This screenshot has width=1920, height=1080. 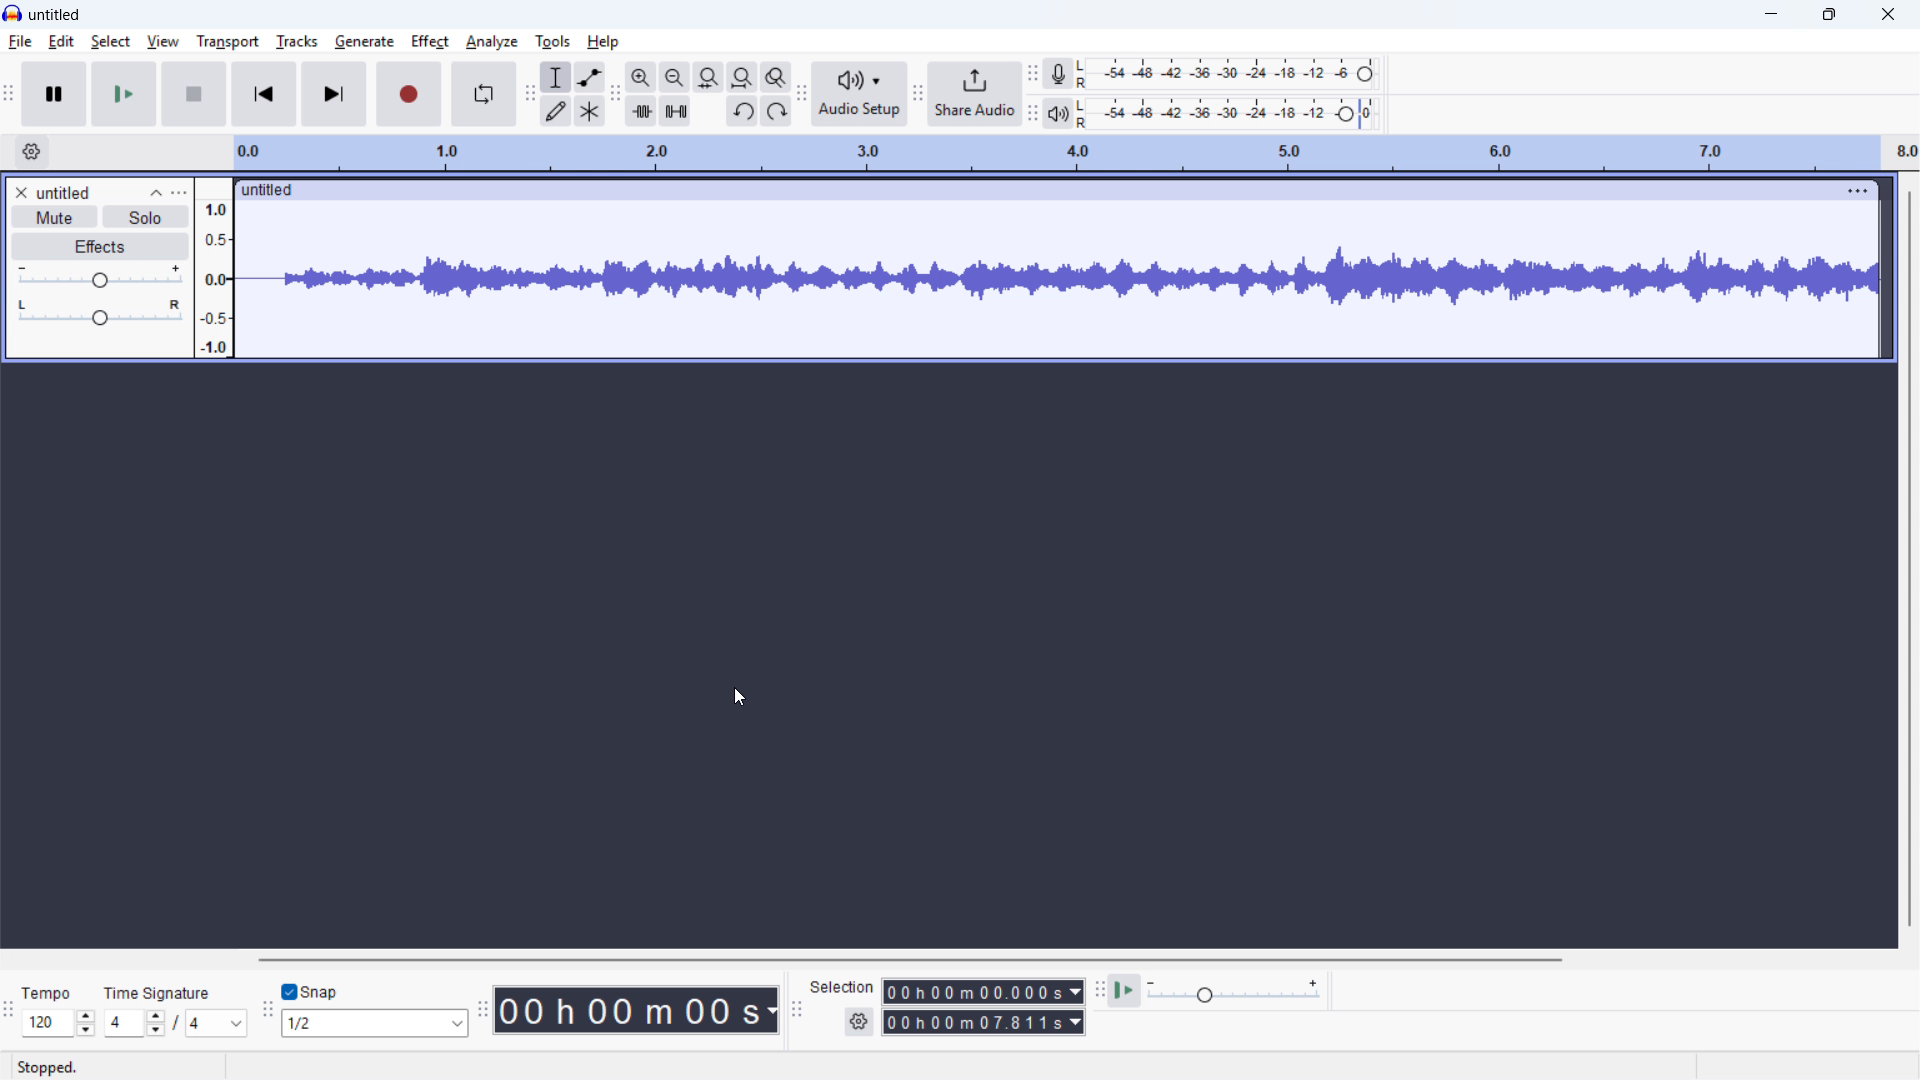 I want to click on pause, so click(x=55, y=94).